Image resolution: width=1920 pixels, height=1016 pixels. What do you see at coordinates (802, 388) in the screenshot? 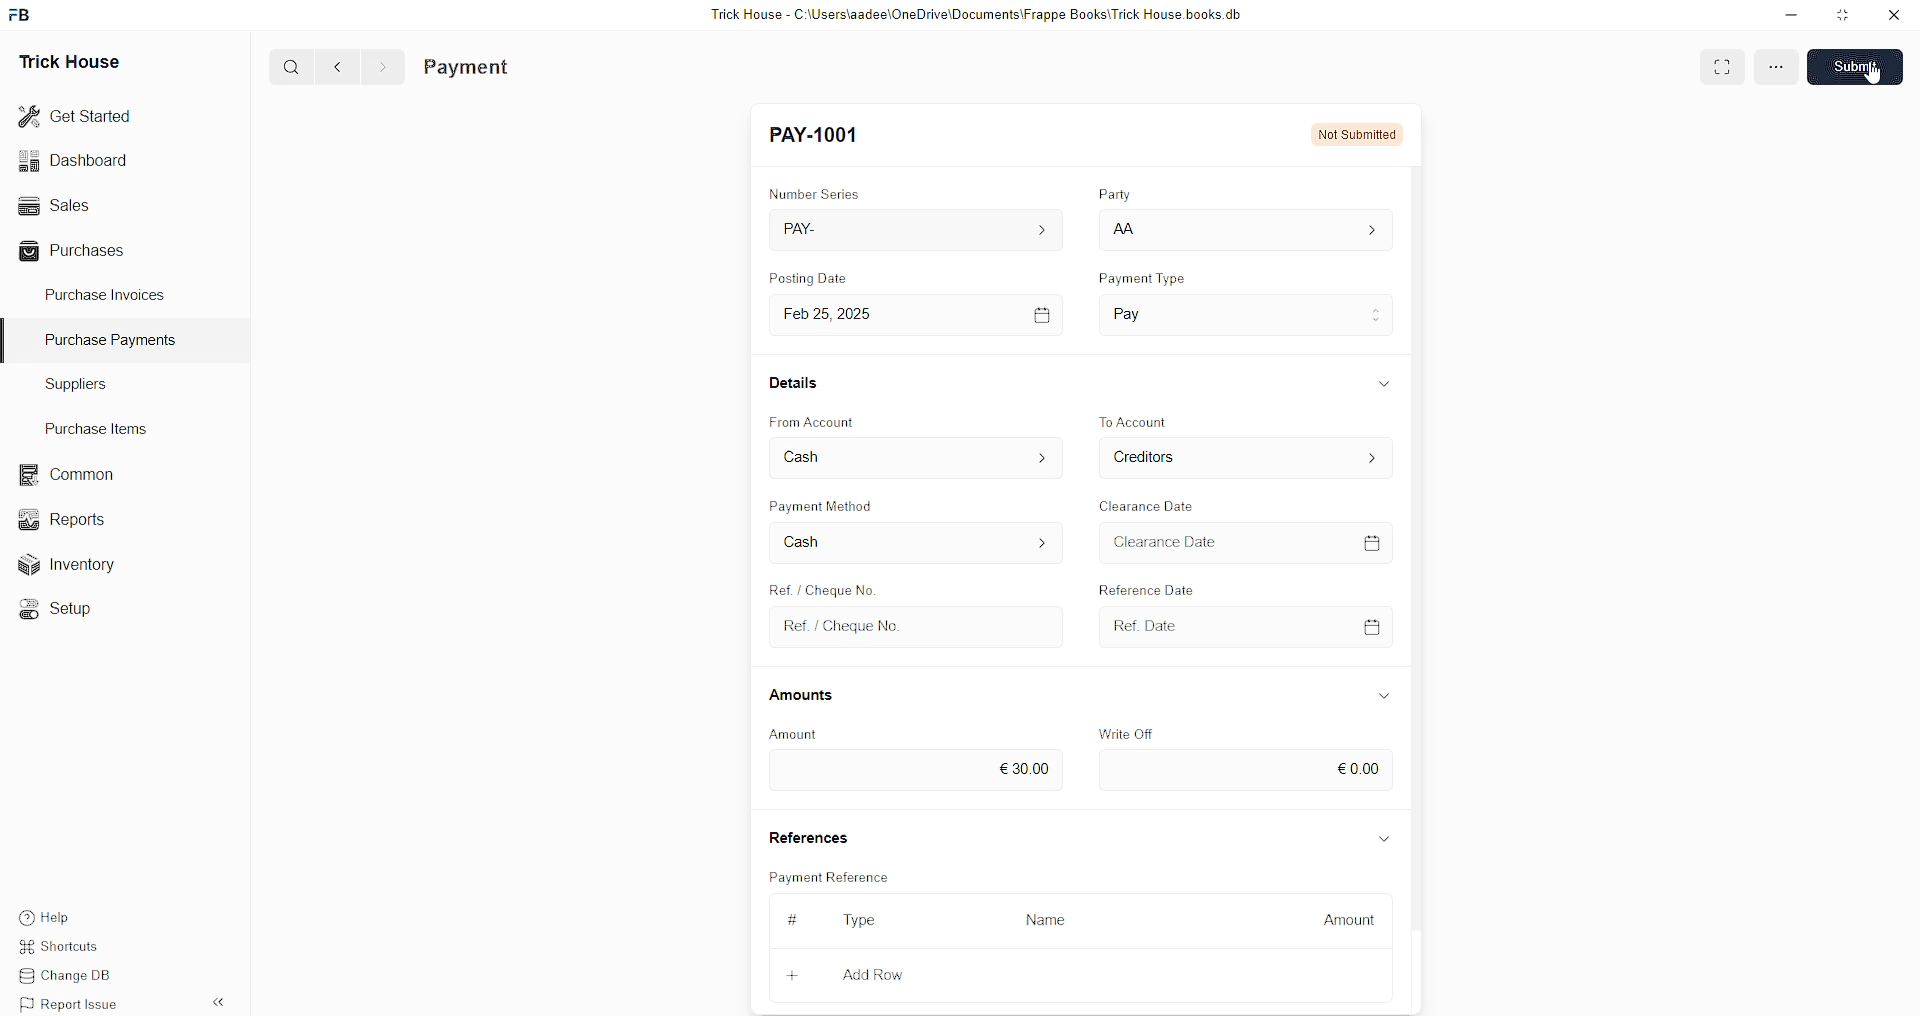
I see `Details` at bounding box center [802, 388].